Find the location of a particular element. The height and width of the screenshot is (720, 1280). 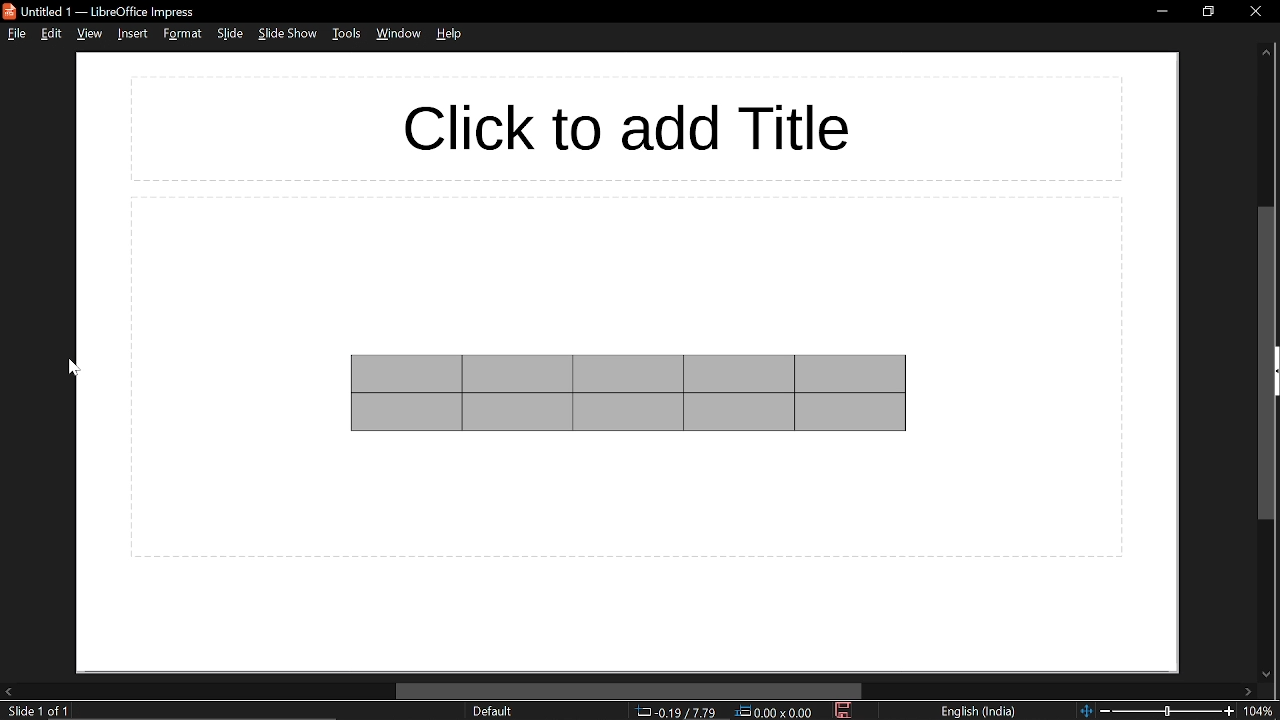

color changed to light gray is located at coordinates (630, 393).